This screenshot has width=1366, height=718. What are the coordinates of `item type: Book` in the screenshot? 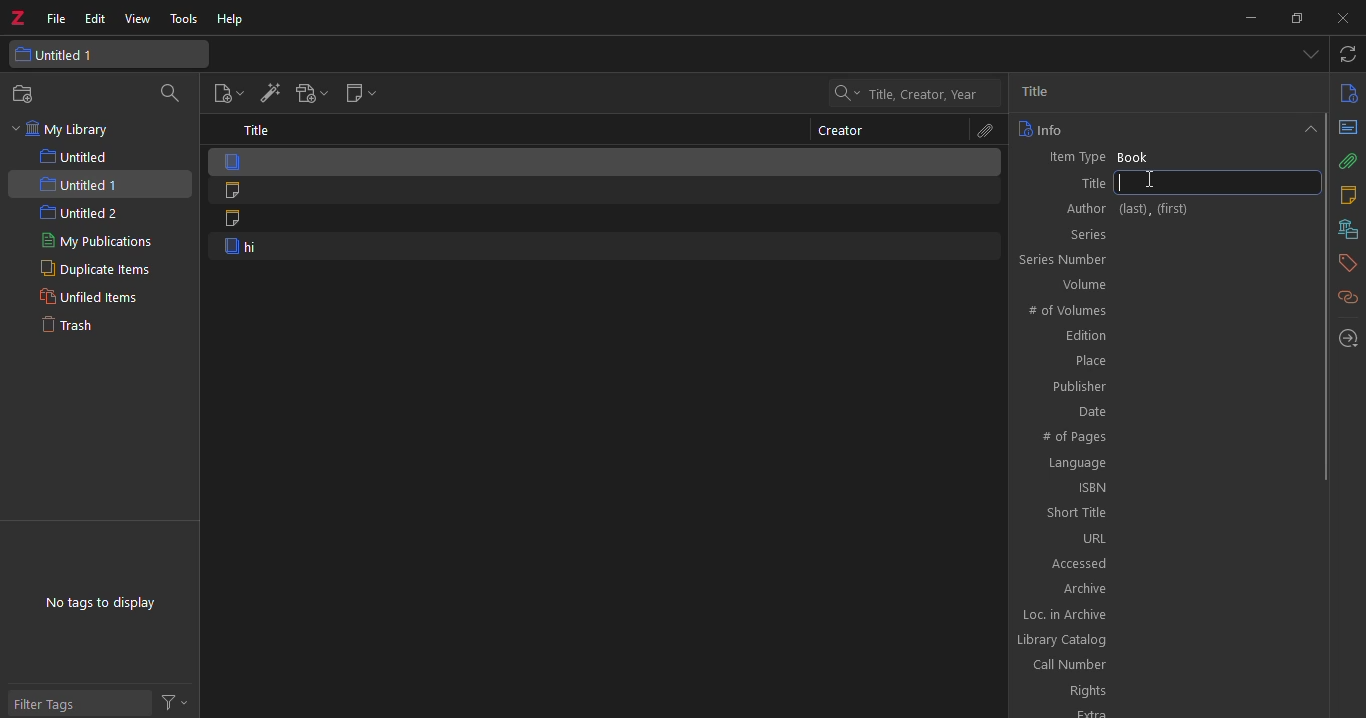 It's located at (1162, 155).